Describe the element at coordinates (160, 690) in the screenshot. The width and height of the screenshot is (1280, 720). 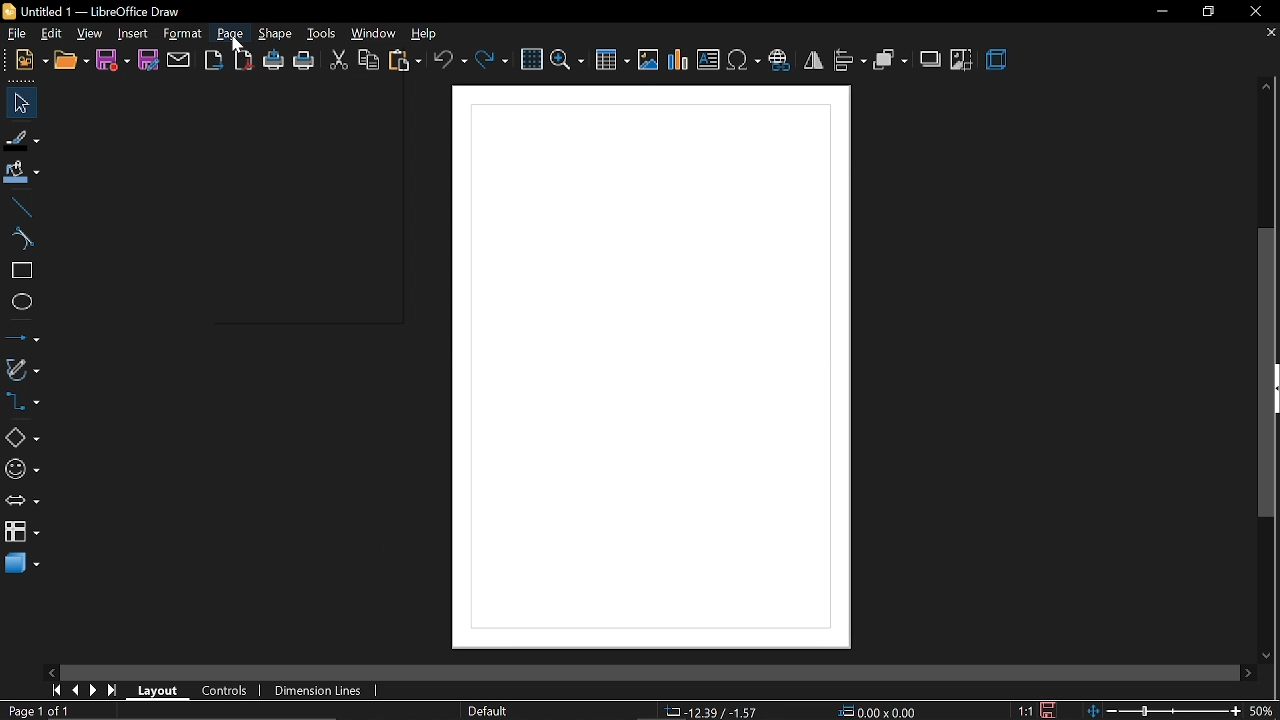
I see `layout` at that location.